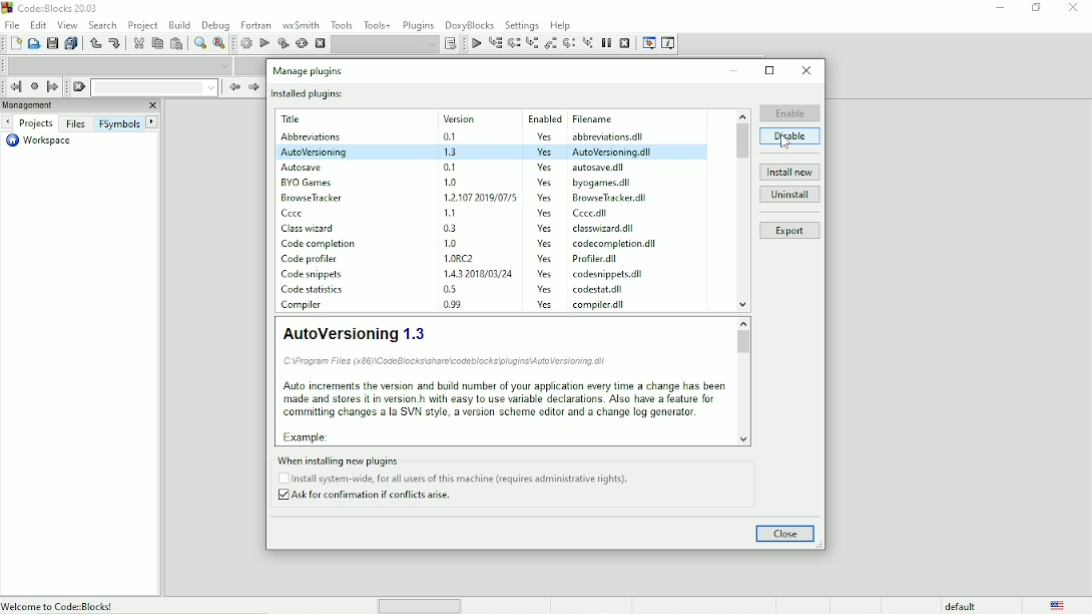 Image resolution: width=1092 pixels, height=614 pixels. I want to click on Enabled, so click(544, 119).